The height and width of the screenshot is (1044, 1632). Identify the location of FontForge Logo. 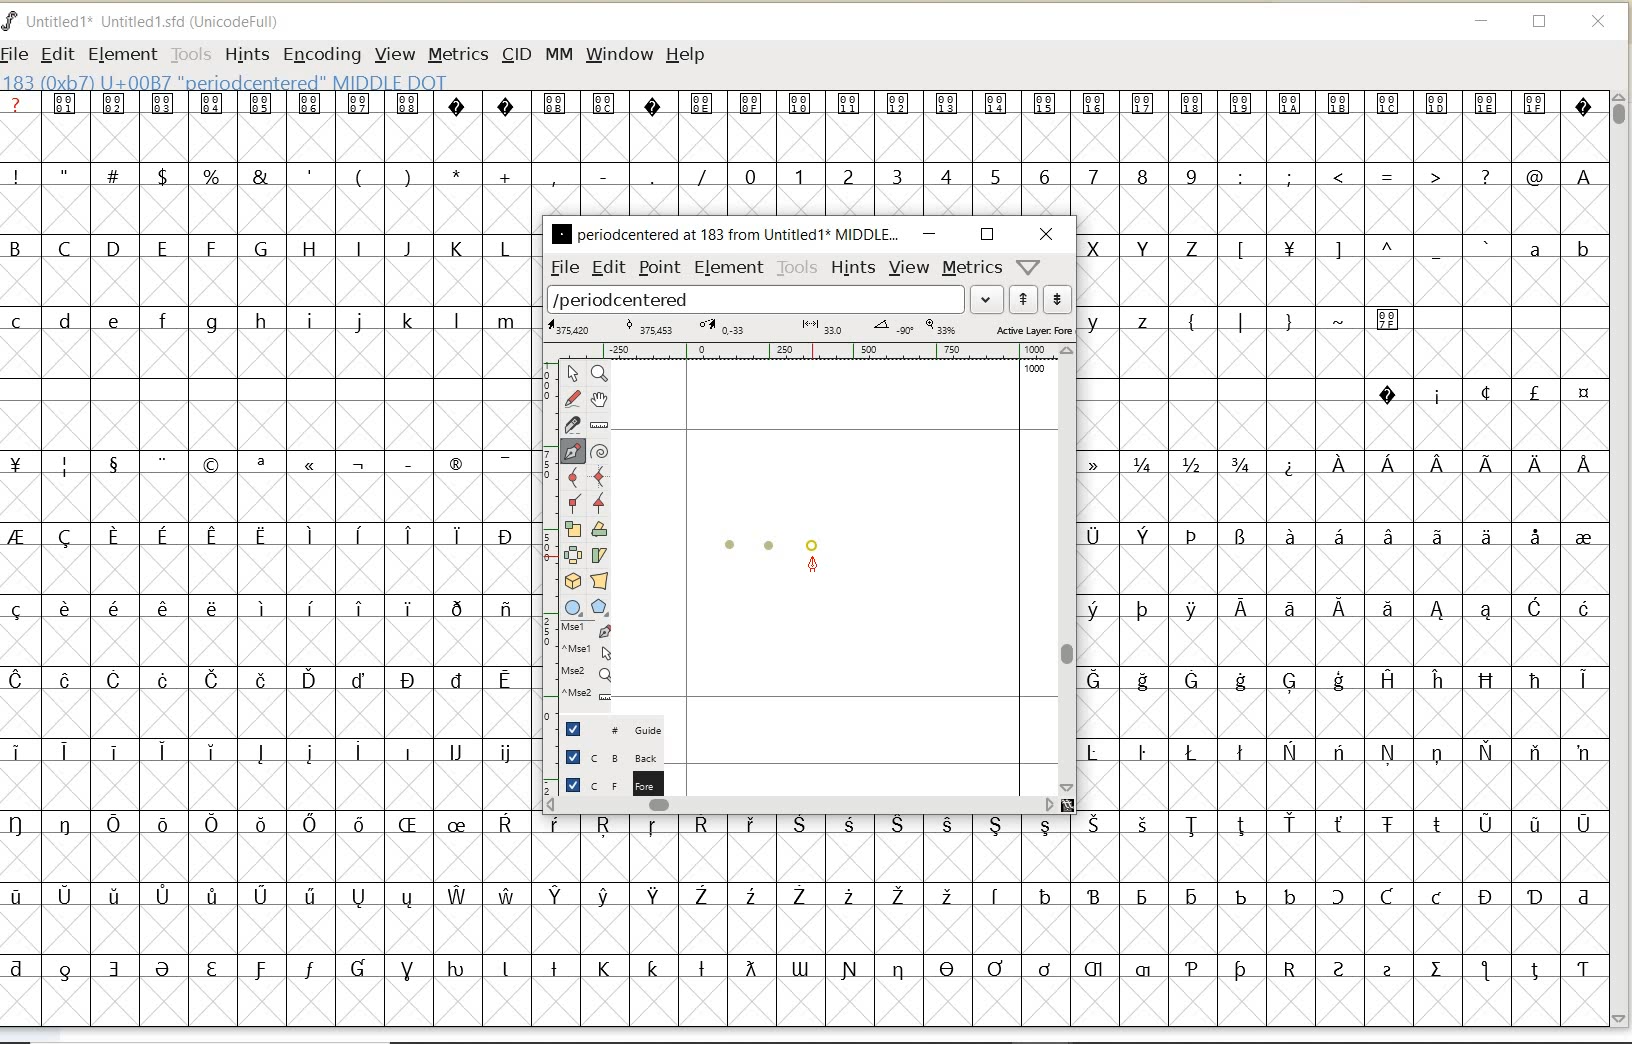
(11, 19).